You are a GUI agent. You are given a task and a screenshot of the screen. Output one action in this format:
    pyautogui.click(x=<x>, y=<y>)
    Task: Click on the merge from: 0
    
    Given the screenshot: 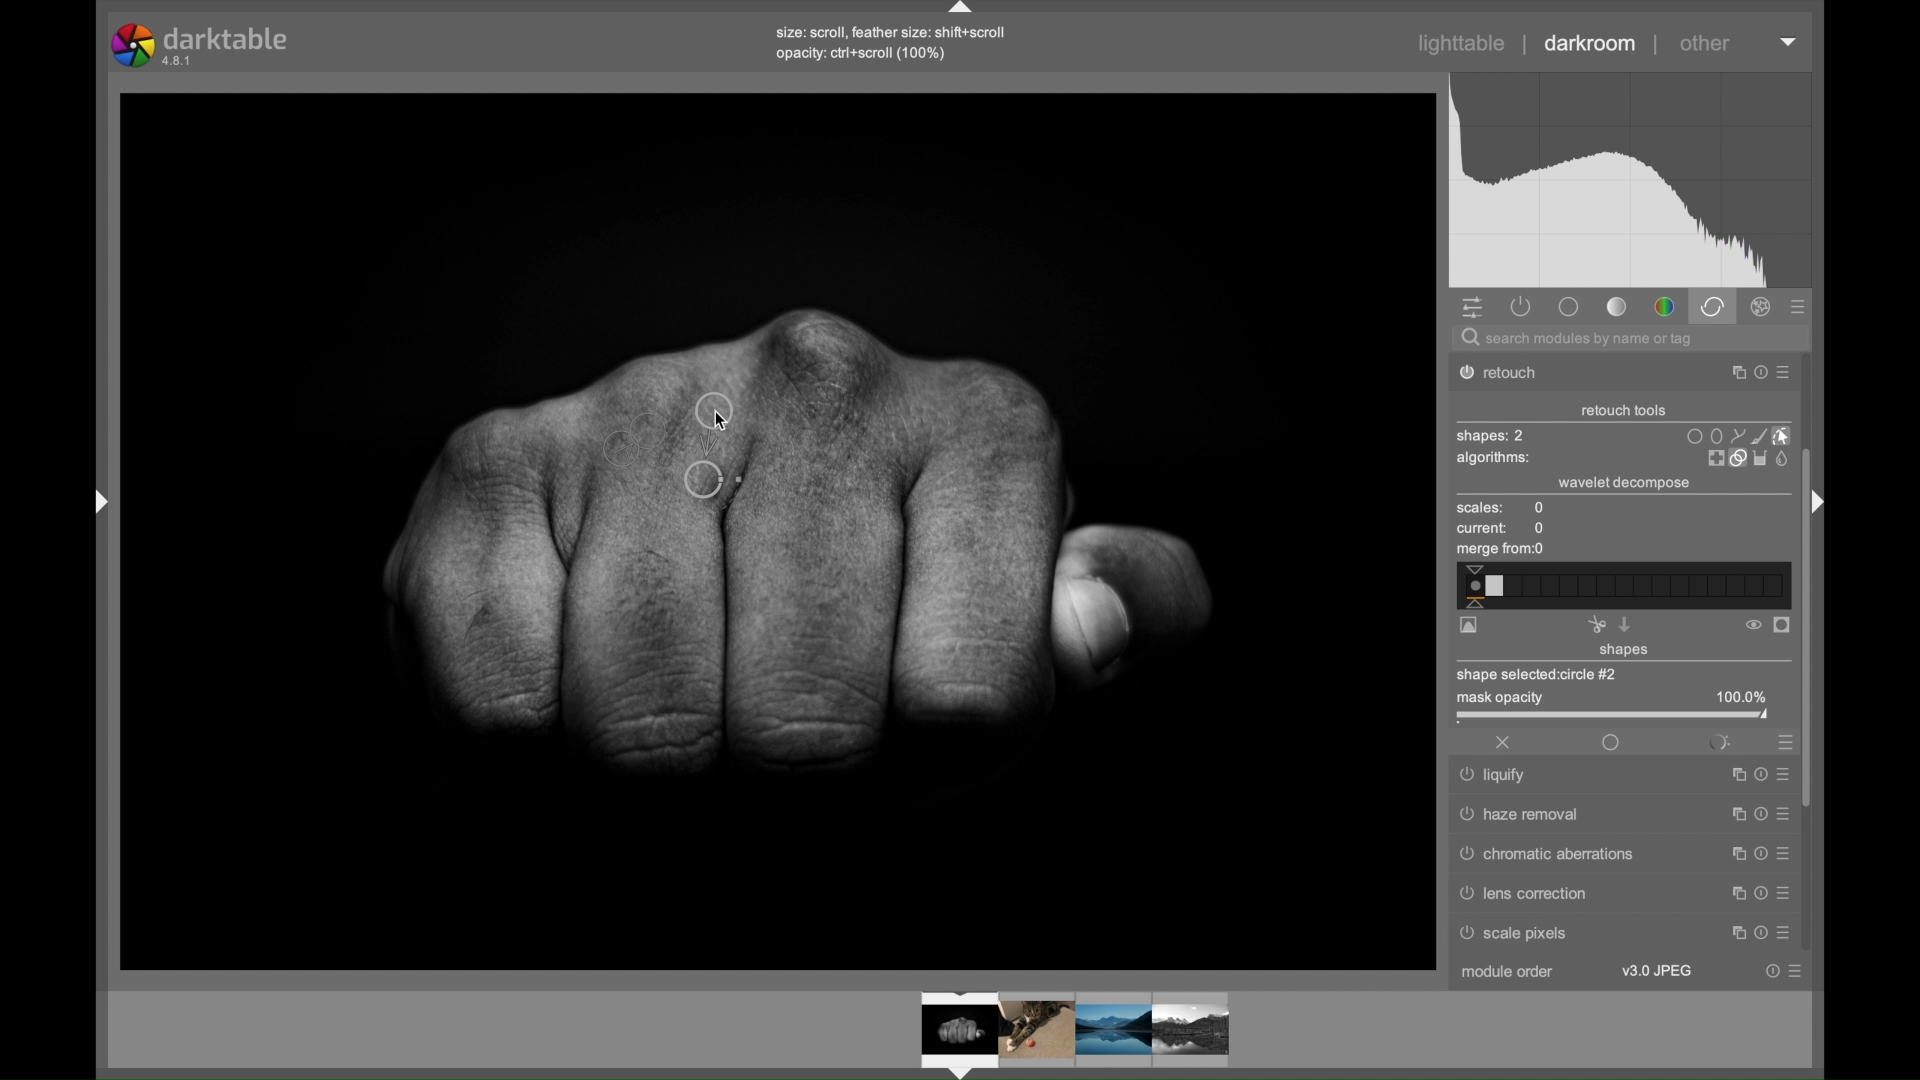 What is the action you would take?
    pyautogui.click(x=1501, y=551)
    